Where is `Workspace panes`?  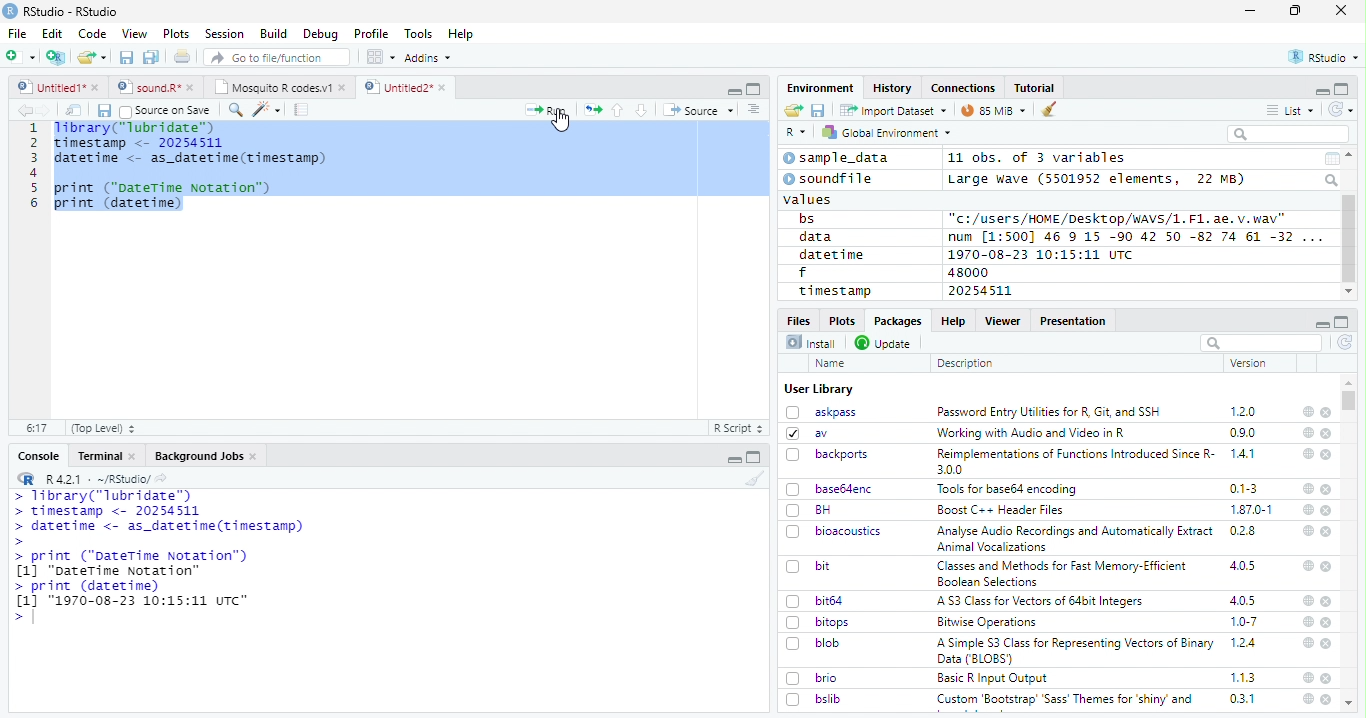 Workspace panes is located at coordinates (381, 57).